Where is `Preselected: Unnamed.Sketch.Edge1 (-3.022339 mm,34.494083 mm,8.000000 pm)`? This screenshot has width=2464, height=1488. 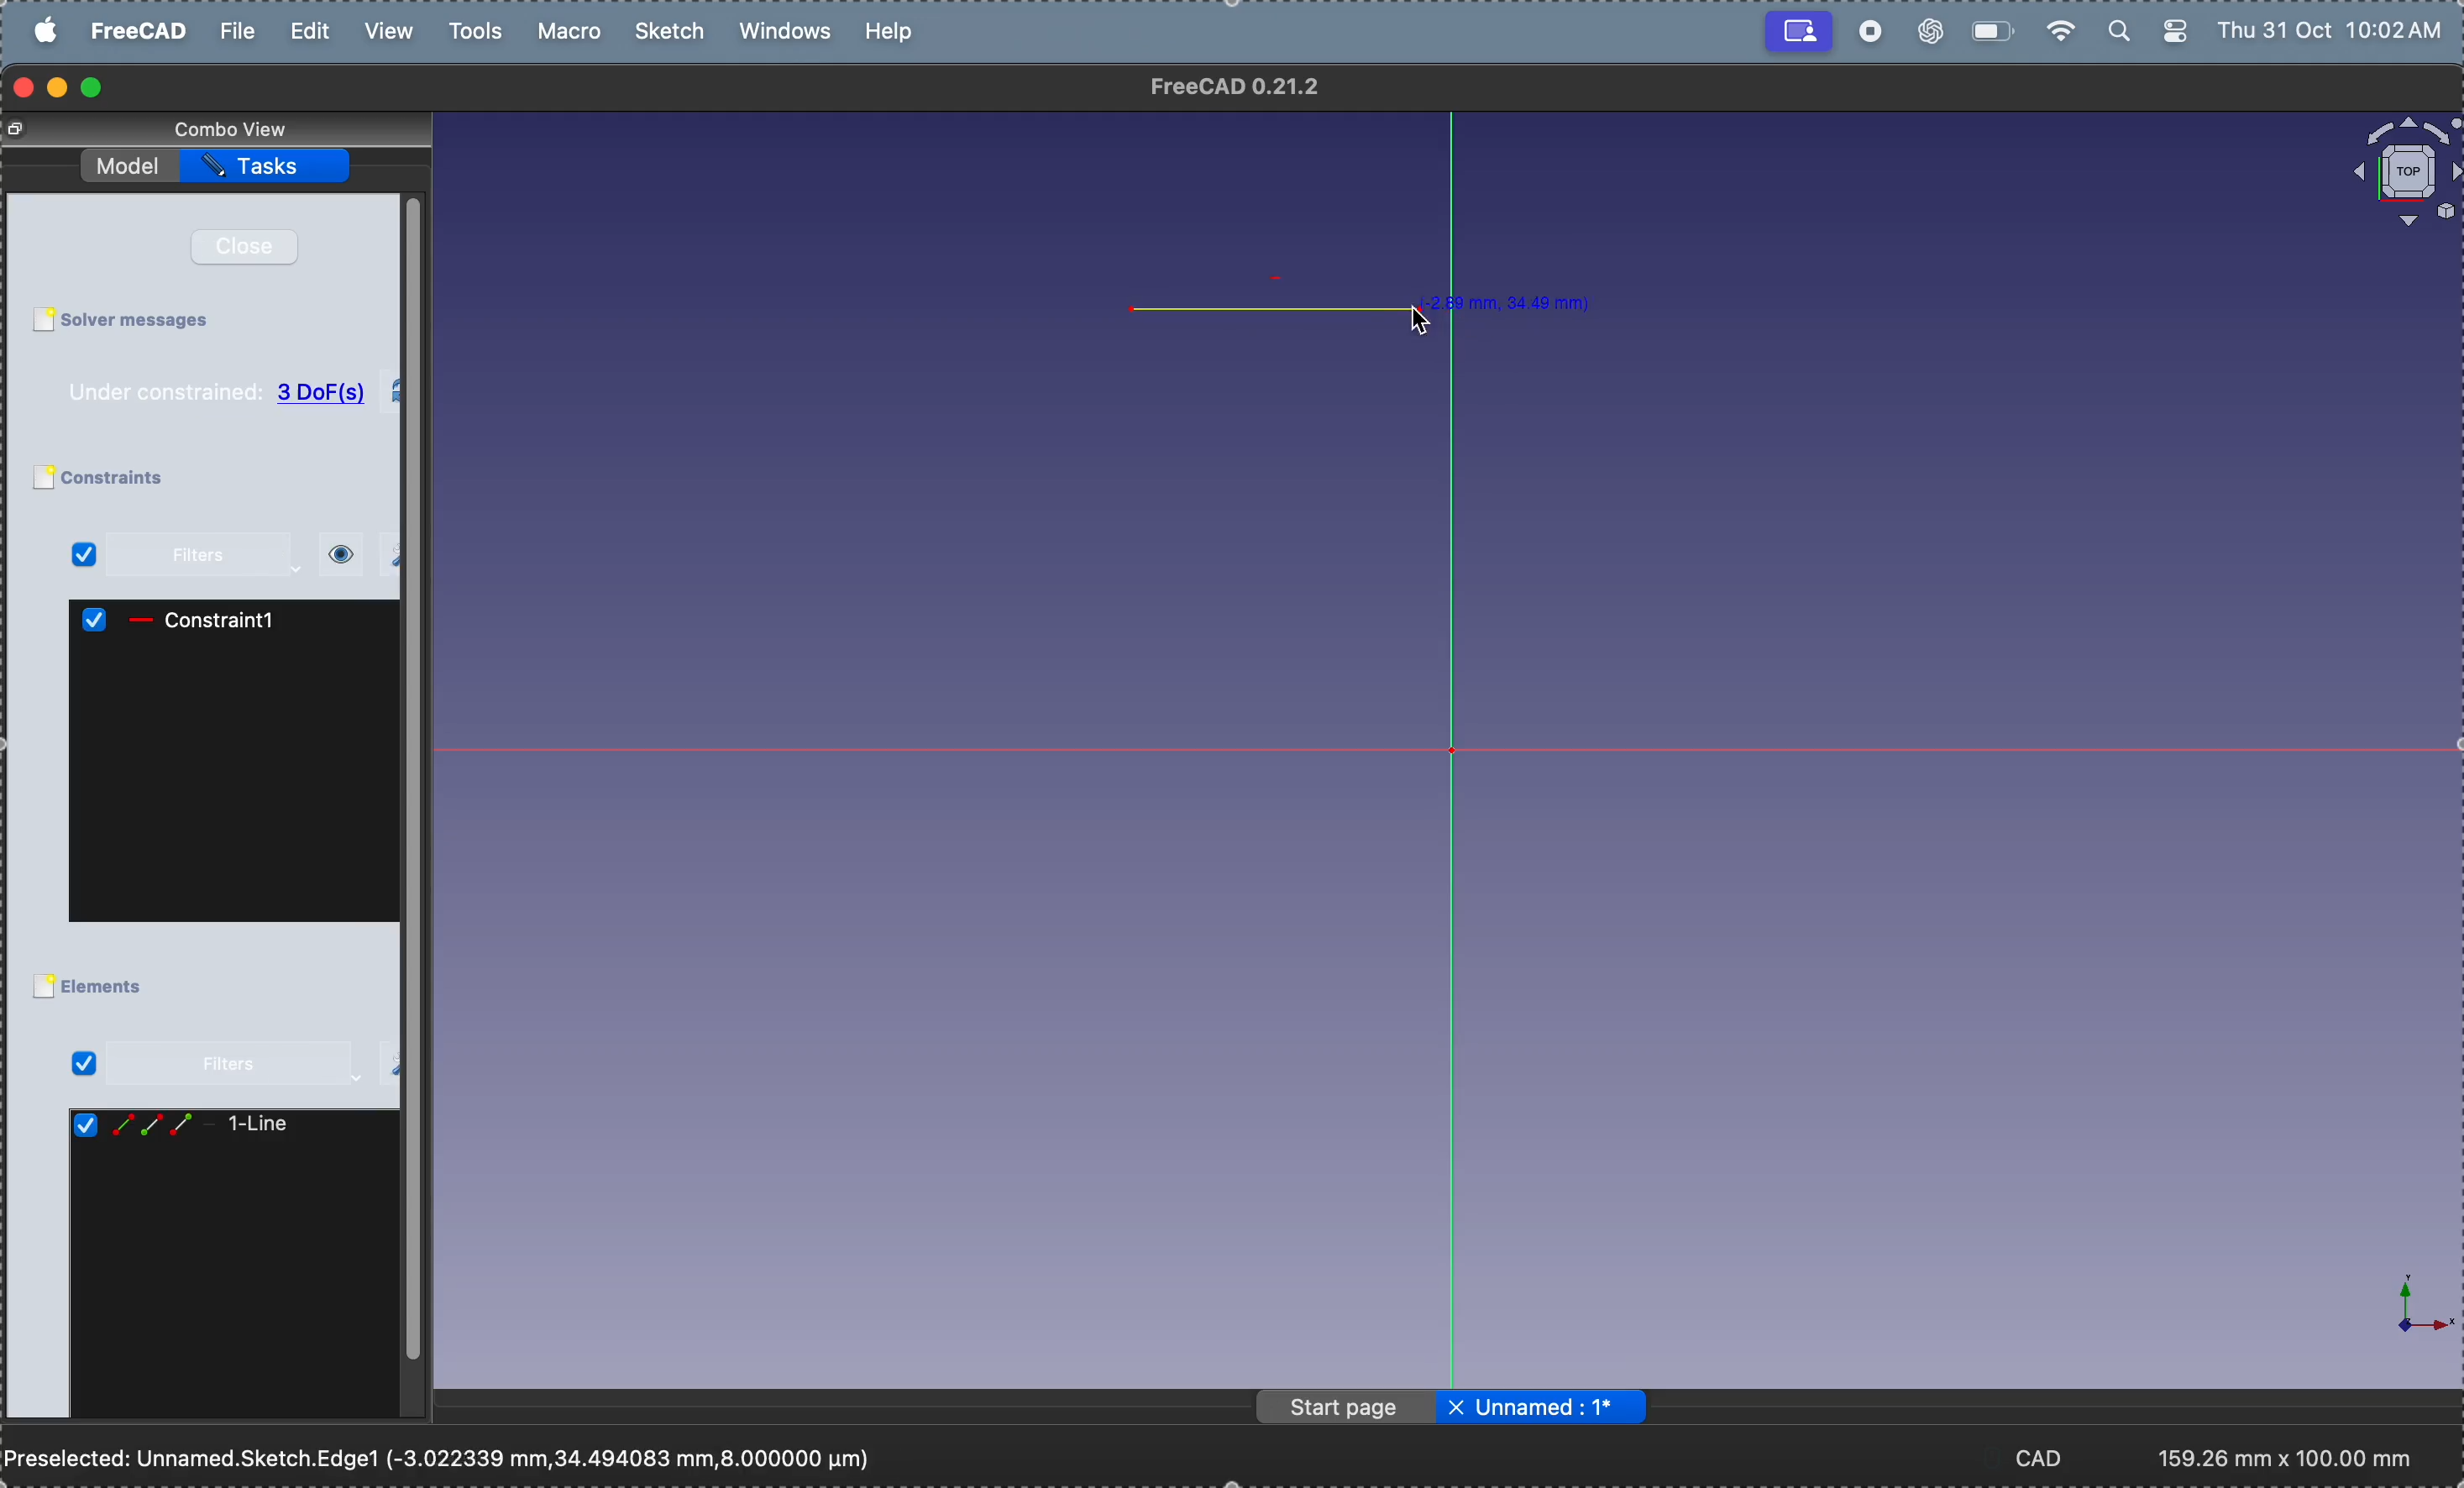 Preselected: Unnamed.Sketch.Edge1 (-3.022339 mm,34.494083 mm,8.000000 pm) is located at coordinates (443, 1459).